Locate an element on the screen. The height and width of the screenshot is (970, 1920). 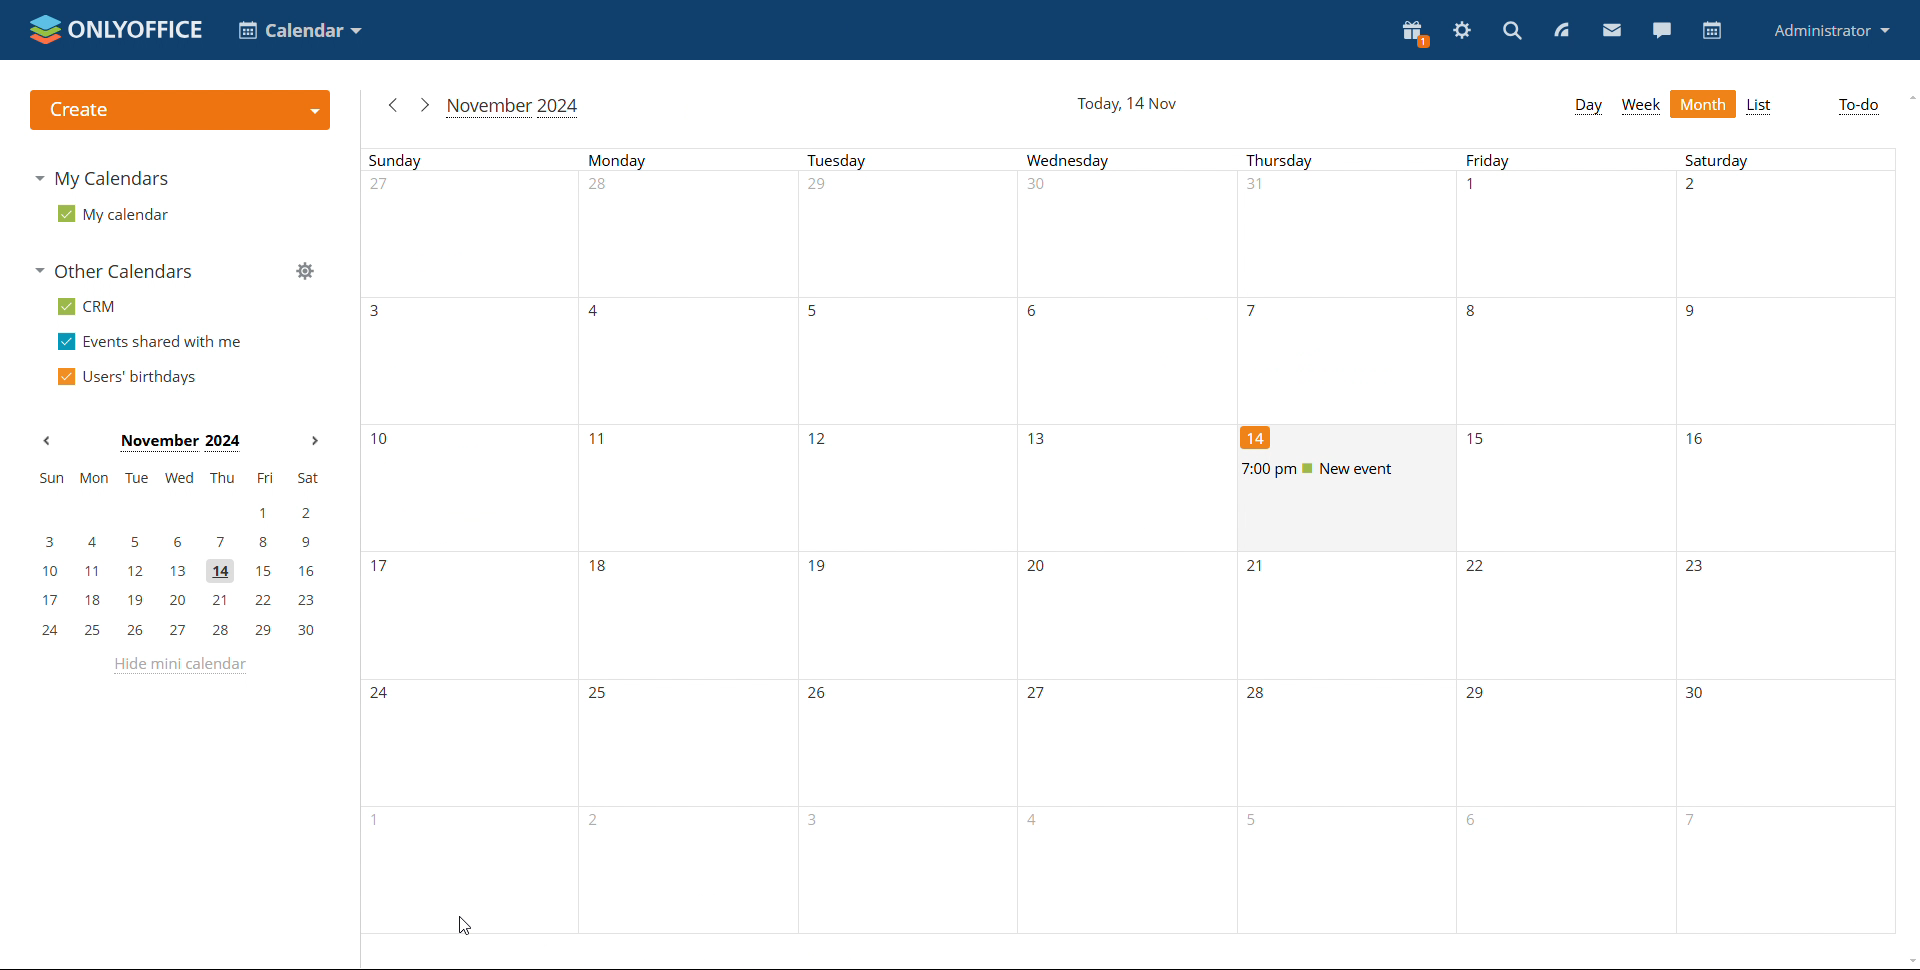
week view is located at coordinates (1641, 106).